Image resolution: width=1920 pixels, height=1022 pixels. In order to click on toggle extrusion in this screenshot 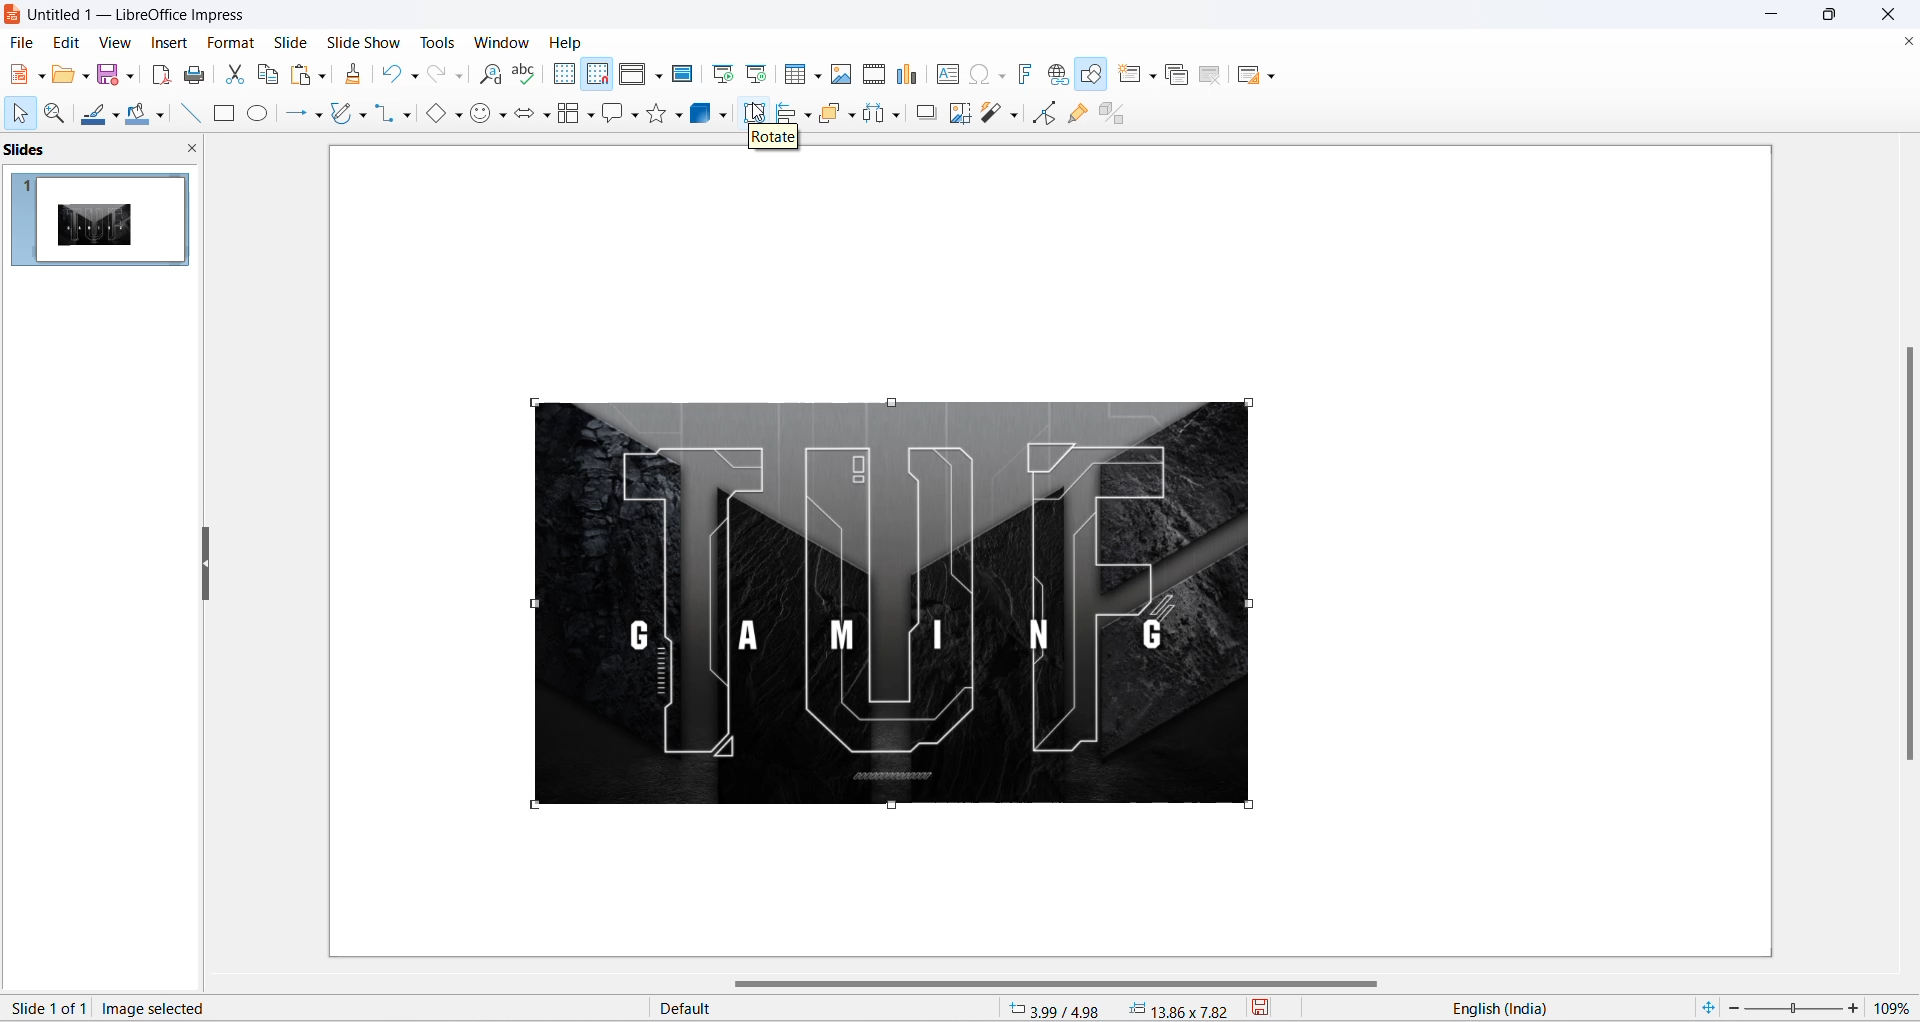, I will do `click(1119, 111)`.